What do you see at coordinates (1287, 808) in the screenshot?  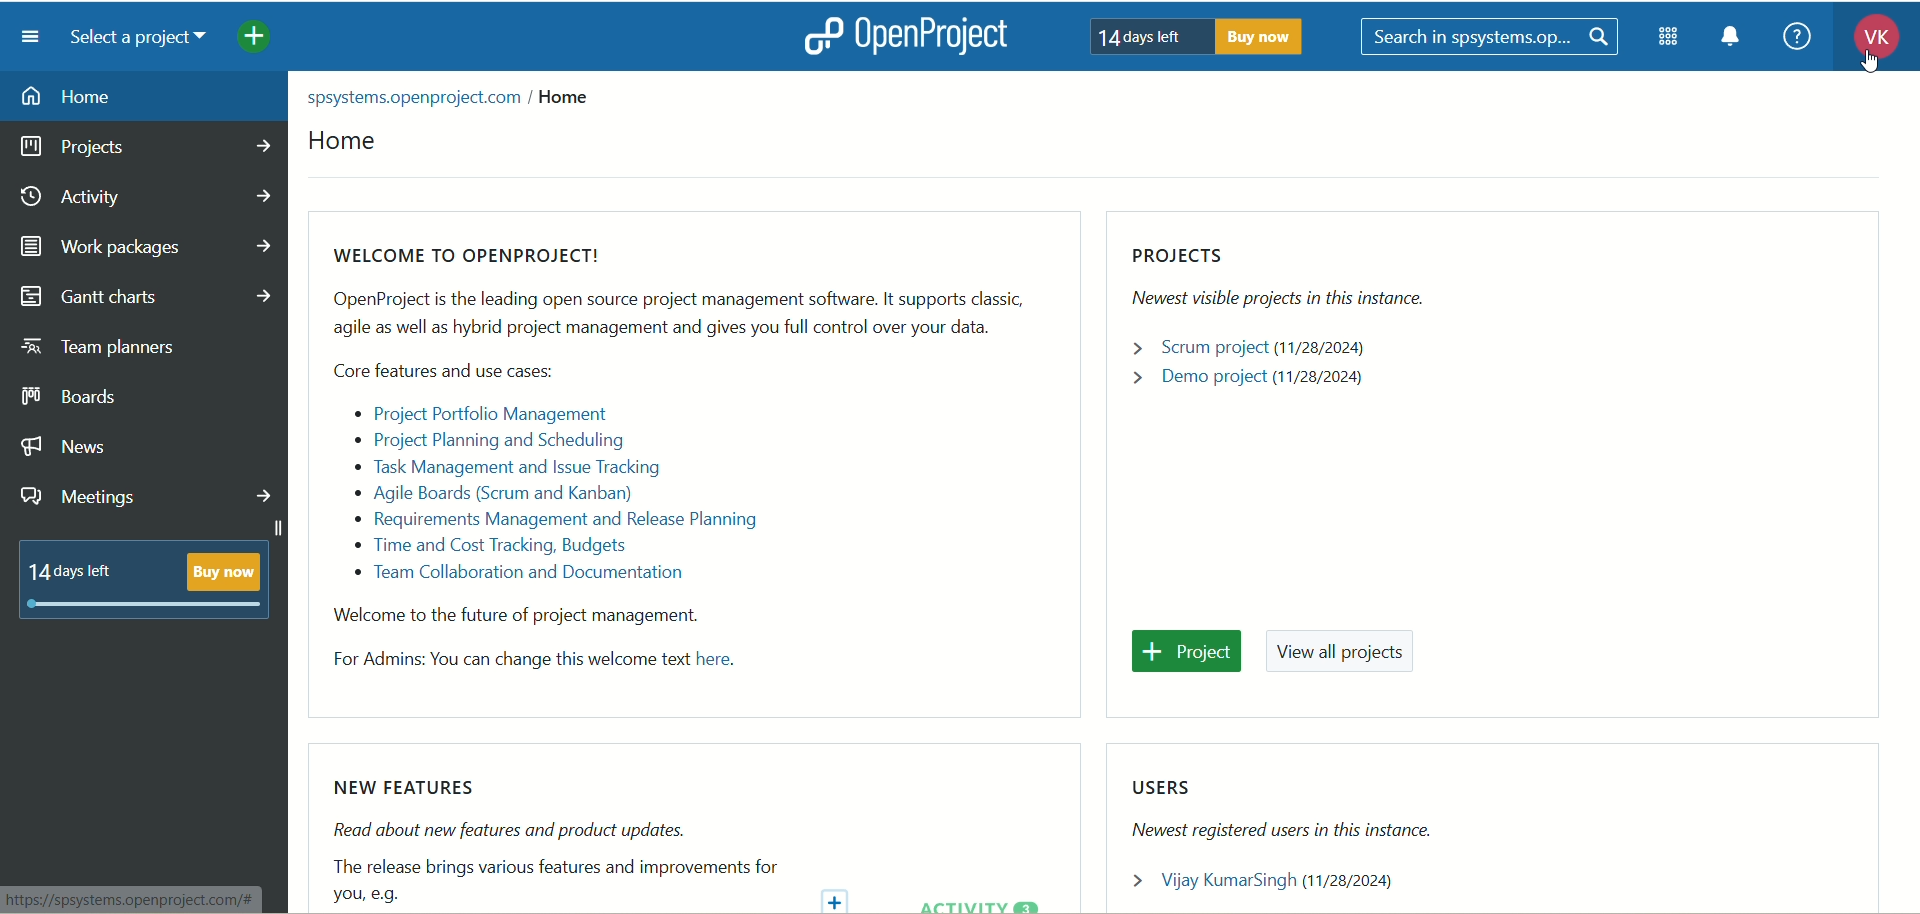 I see `text` at bounding box center [1287, 808].